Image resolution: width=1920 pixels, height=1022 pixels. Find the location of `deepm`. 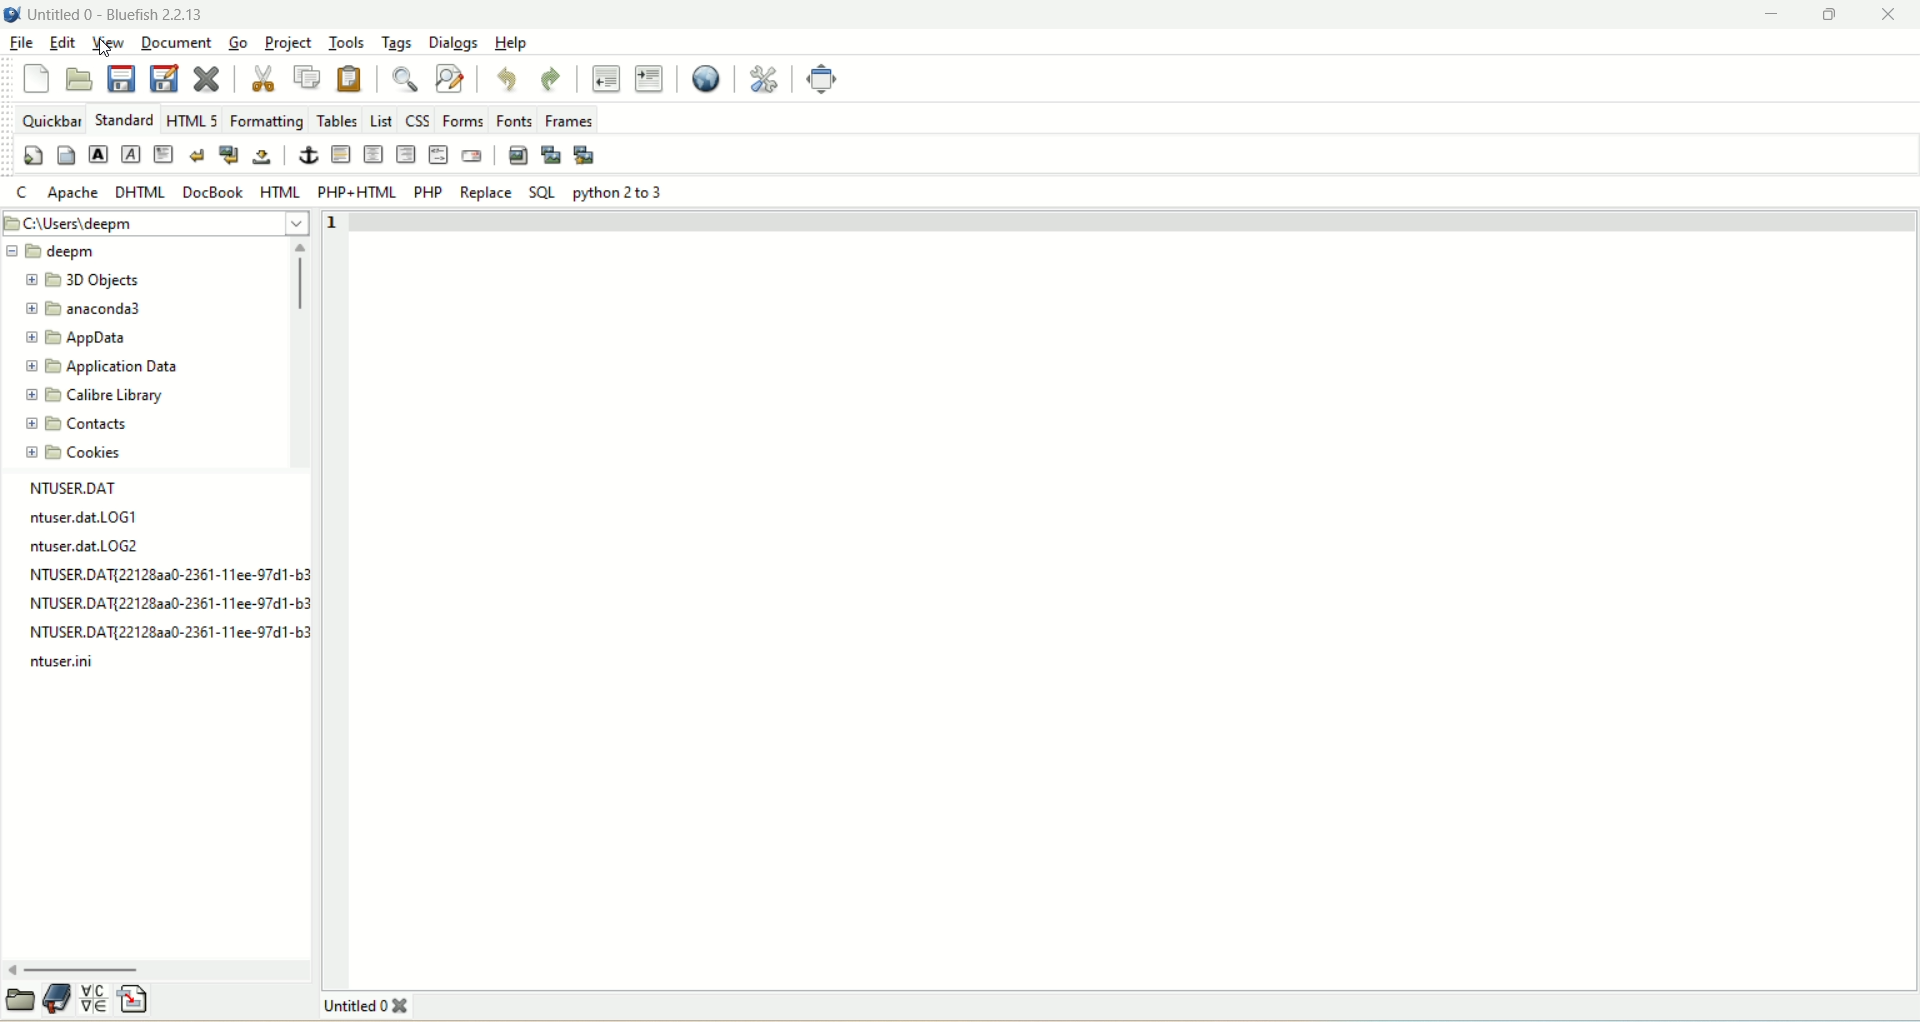

deepm is located at coordinates (49, 253).